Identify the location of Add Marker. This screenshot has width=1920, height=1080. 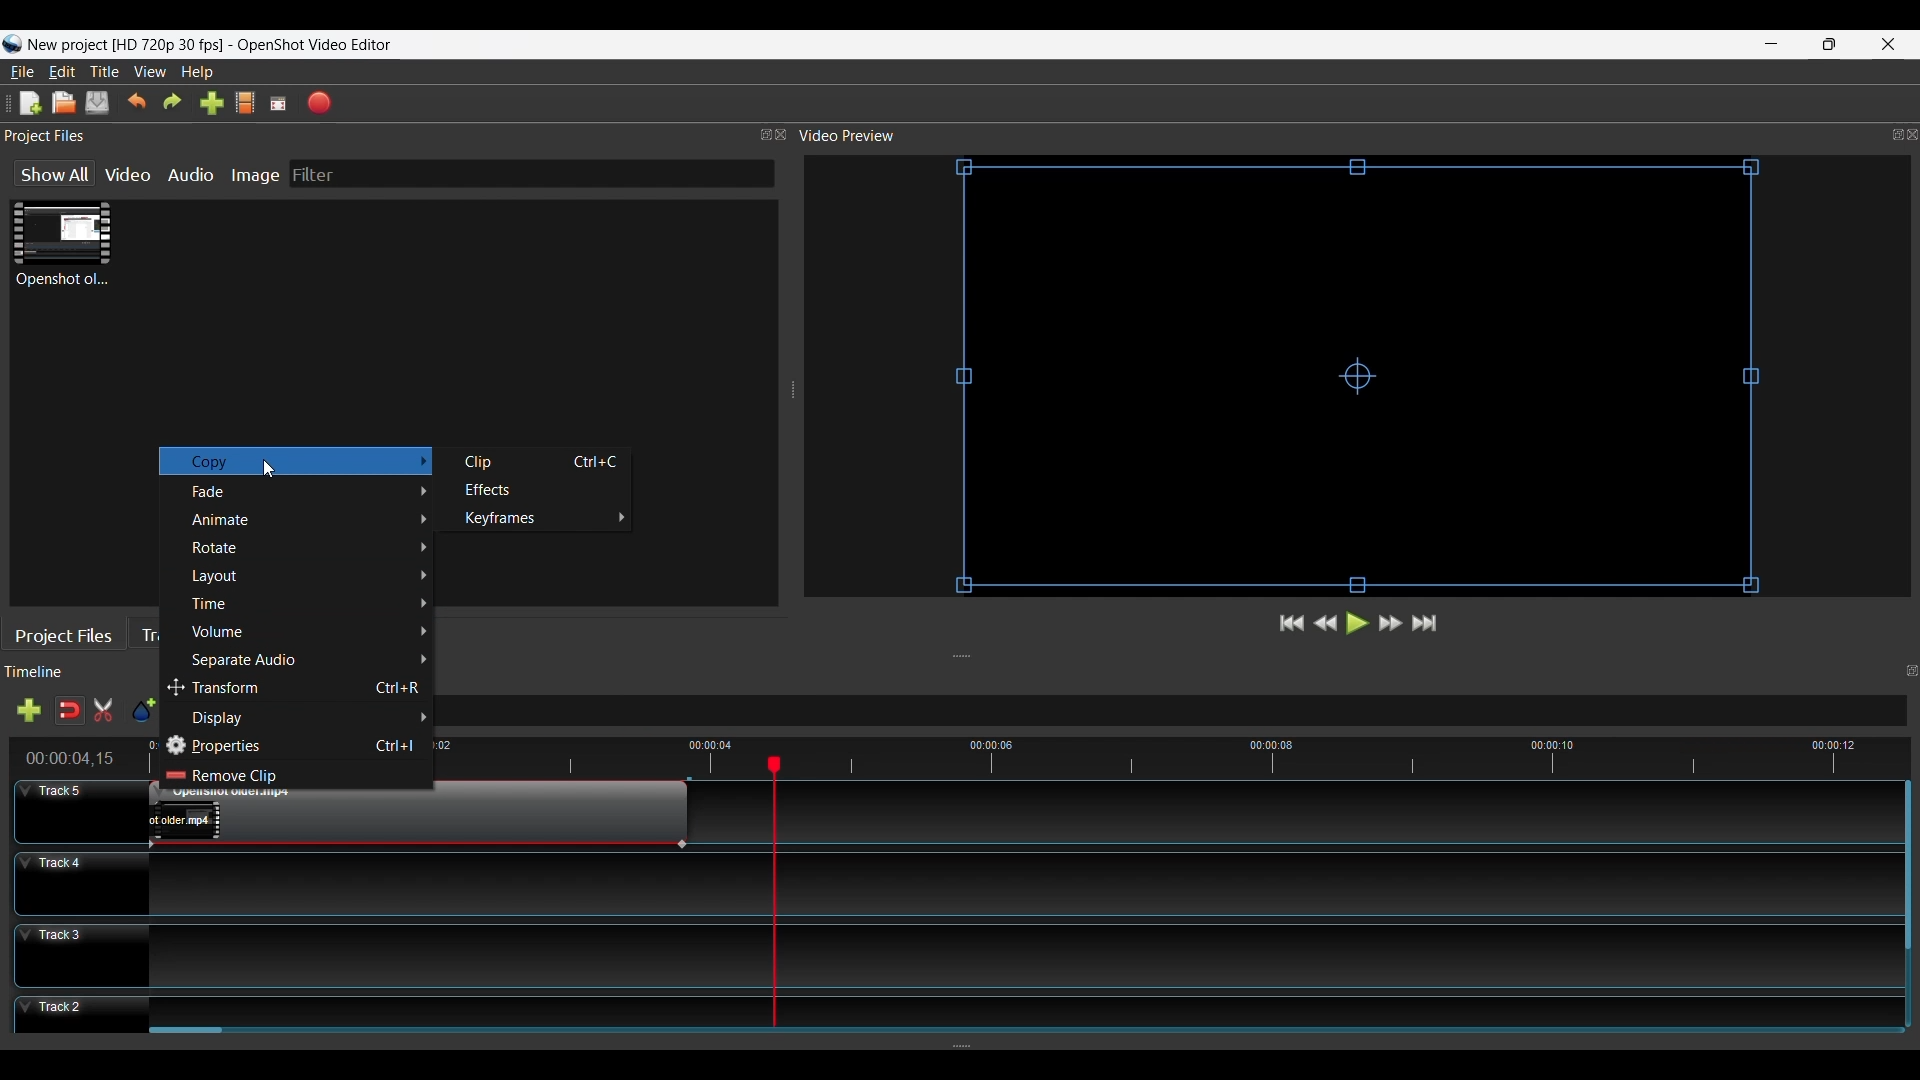
(143, 711).